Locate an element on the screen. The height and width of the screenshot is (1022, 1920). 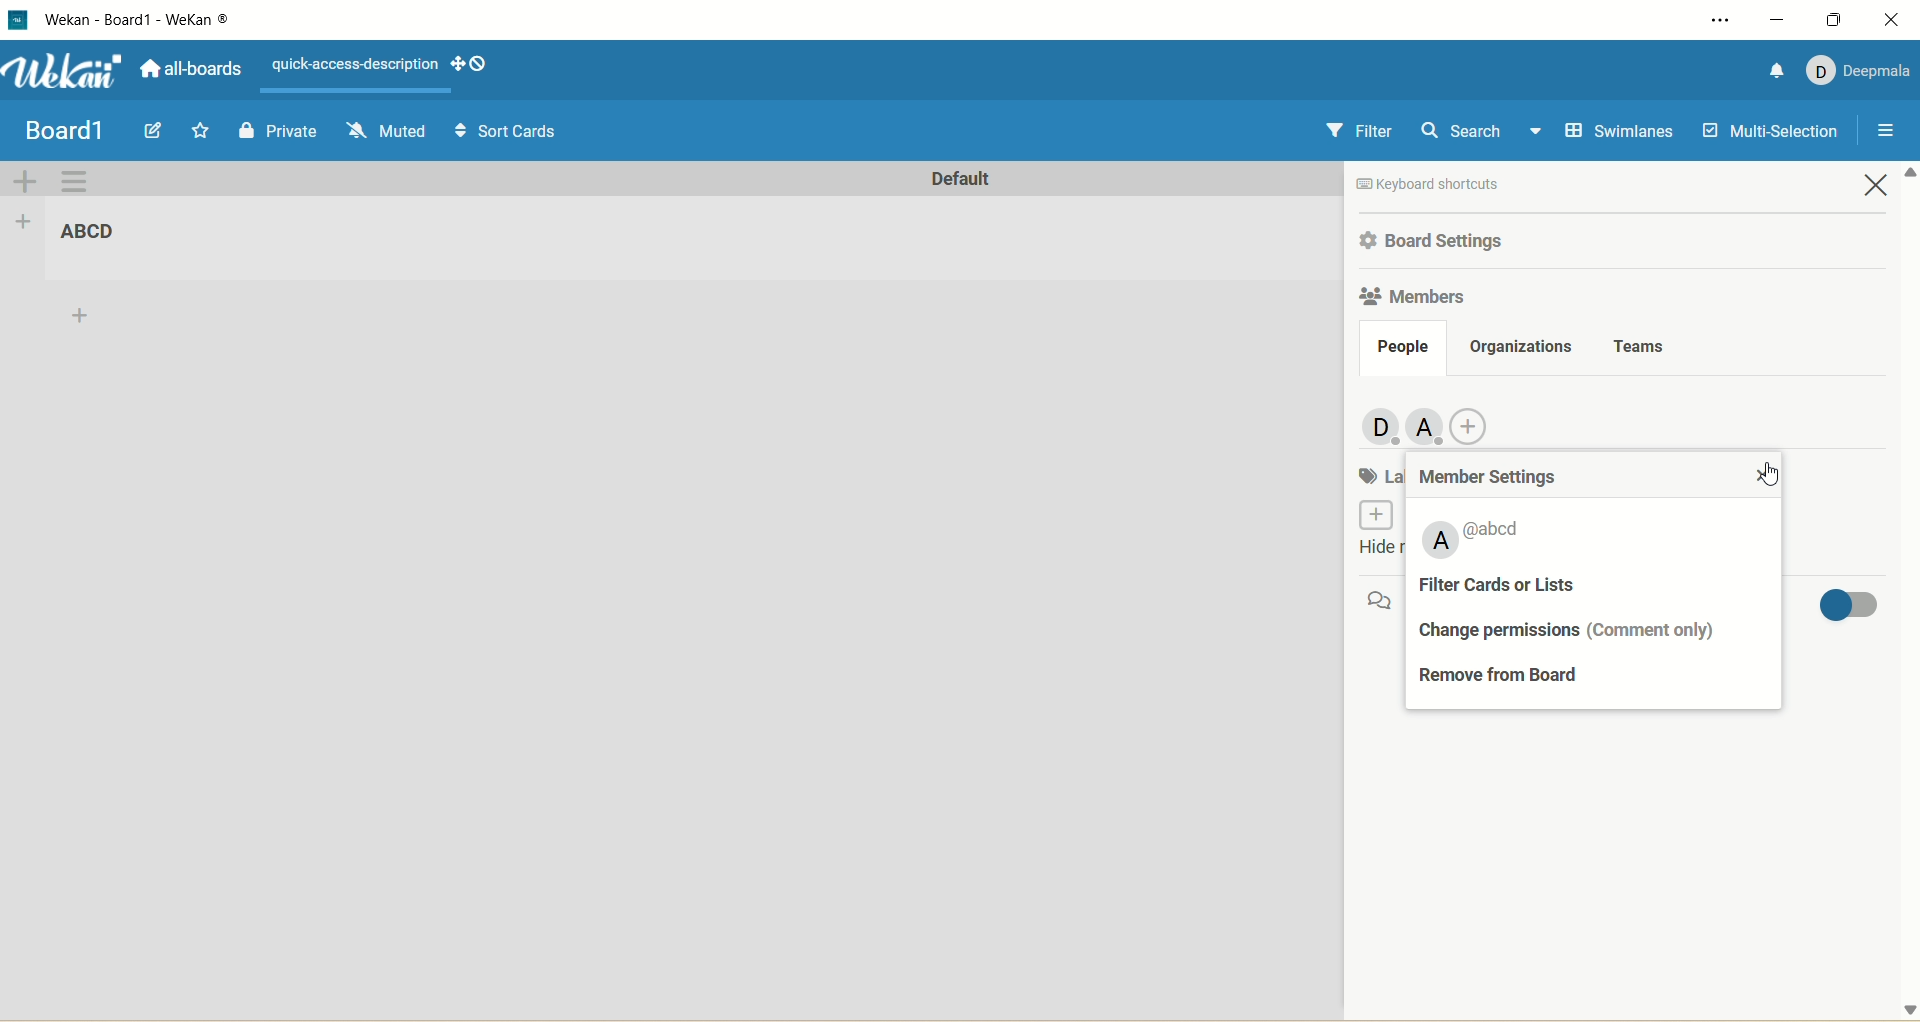
organizations is located at coordinates (1523, 345).